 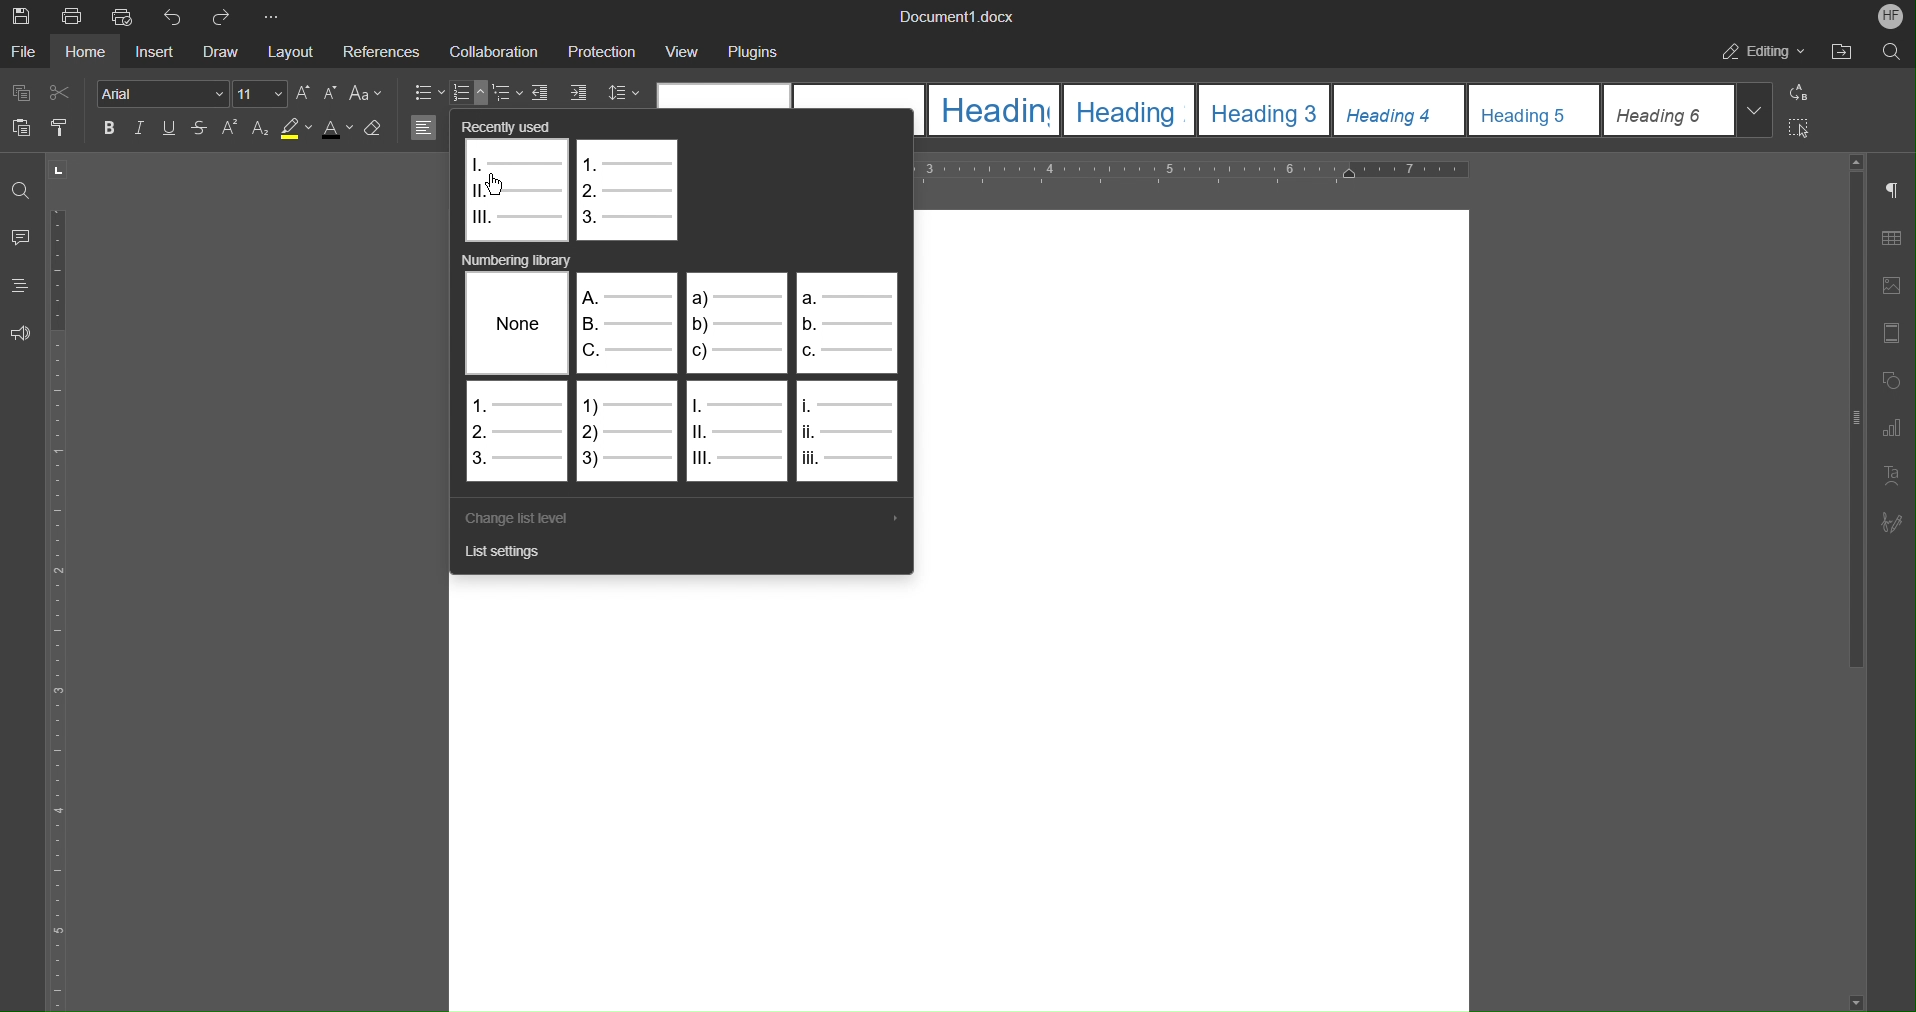 What do you see at coordinates (259, 129) in the screenshot?
I see `Subscript` at bounding box center [259, 129].